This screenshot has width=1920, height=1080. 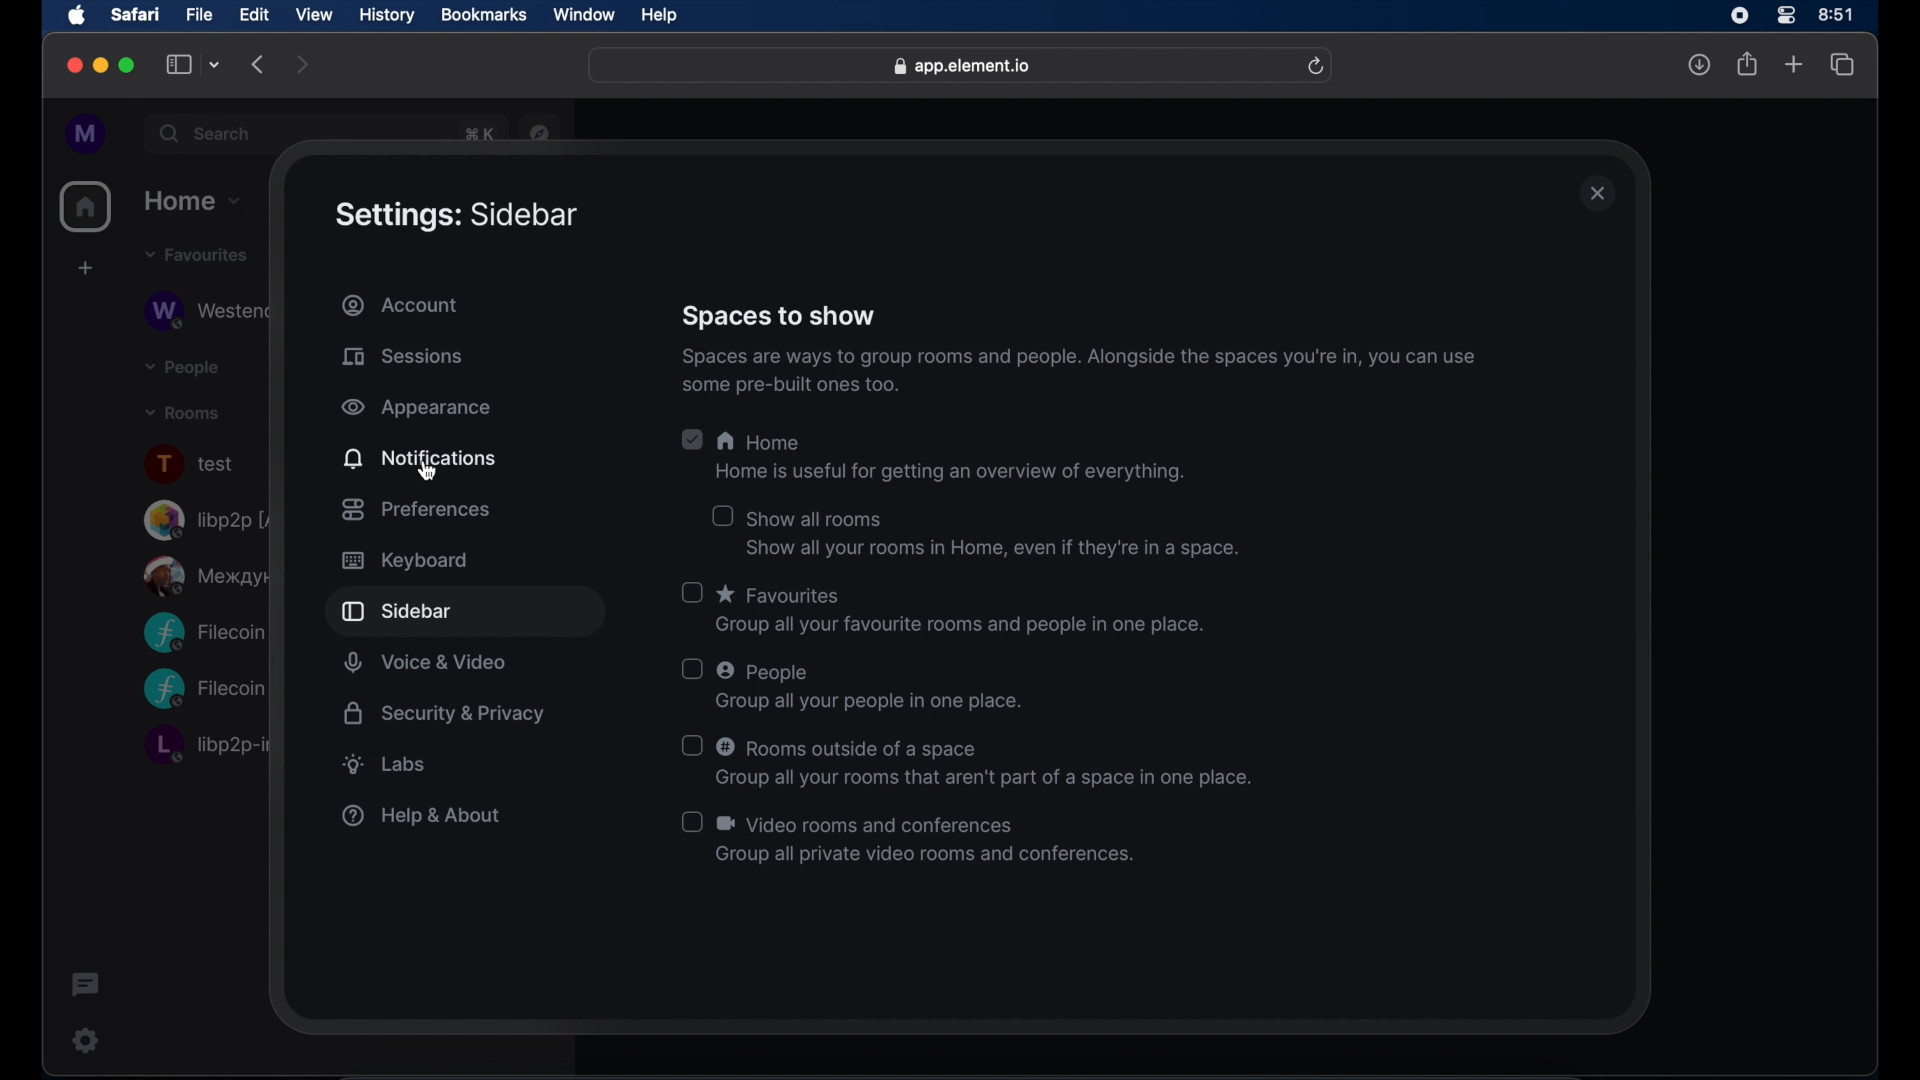 What do you see at coordinates (1836, 20) in the screenshot?
I see `time` at bounding box center [1836, 20].